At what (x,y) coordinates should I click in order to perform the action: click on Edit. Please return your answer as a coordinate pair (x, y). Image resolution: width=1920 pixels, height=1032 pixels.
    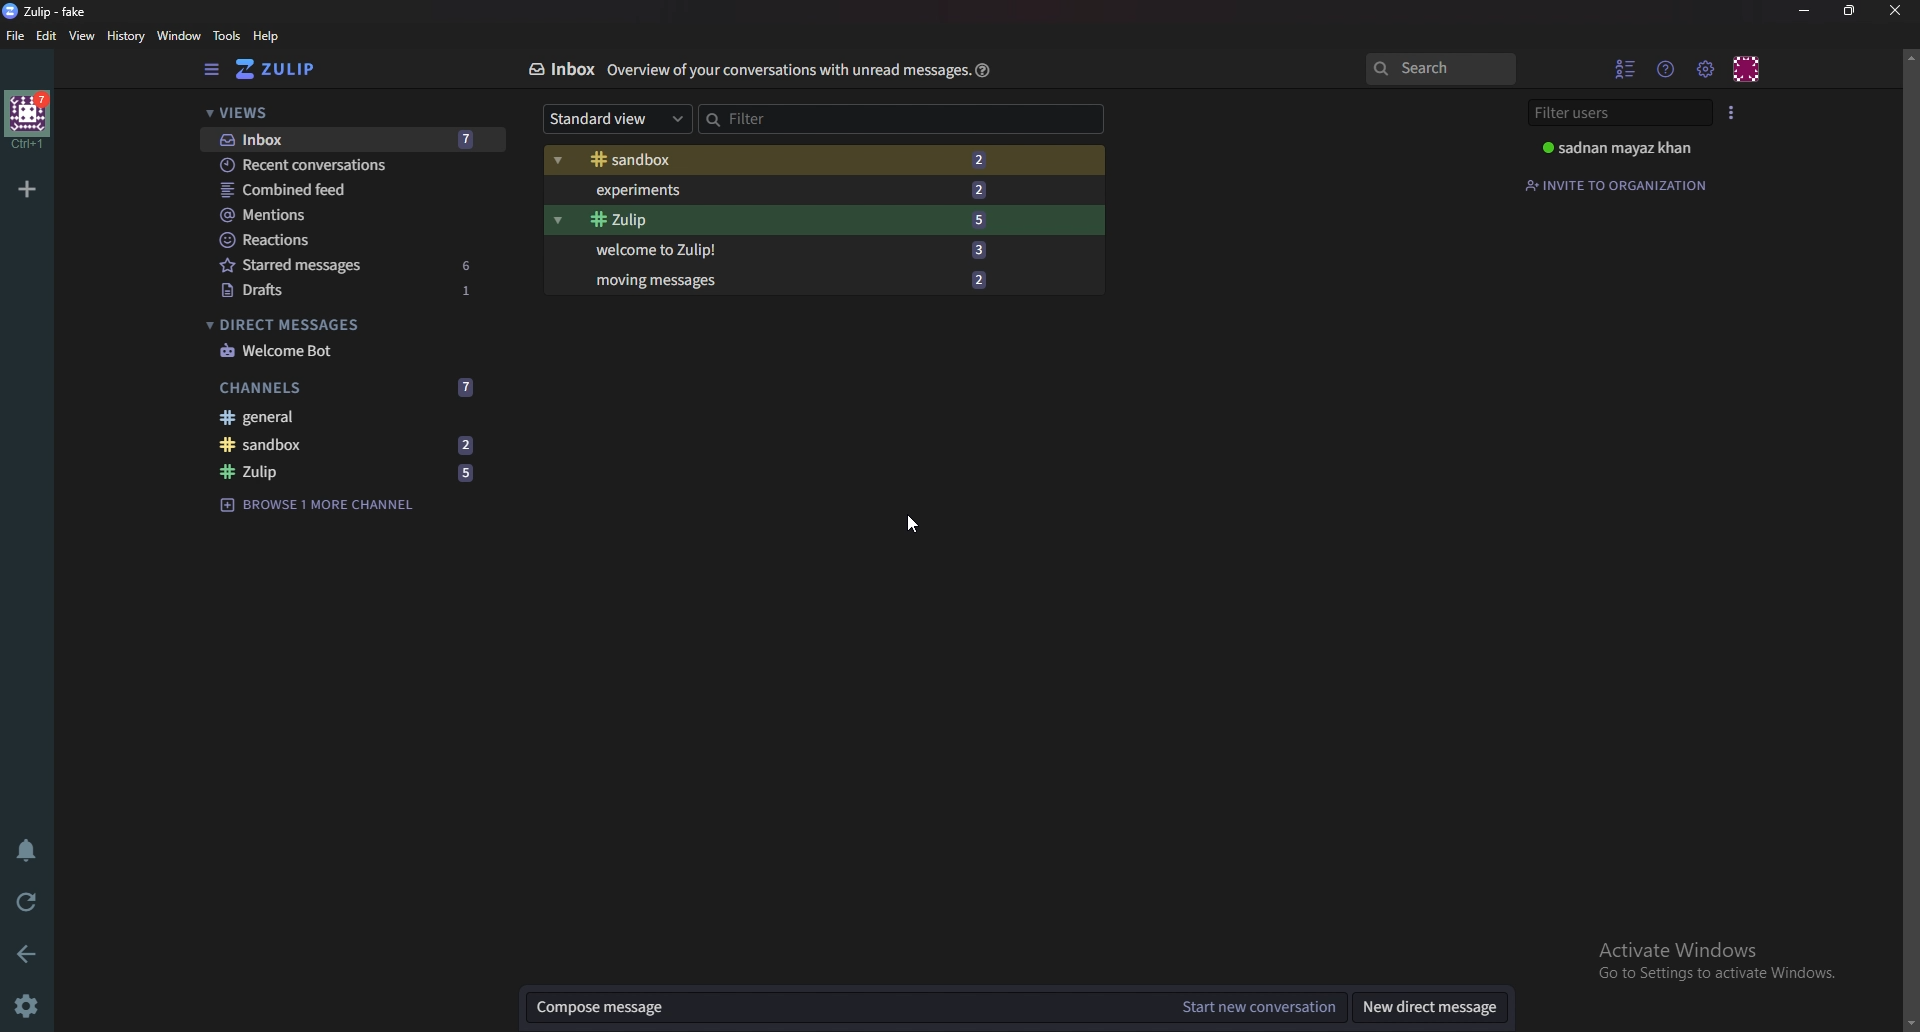
    Looking at the image, I should click on (49, 36).